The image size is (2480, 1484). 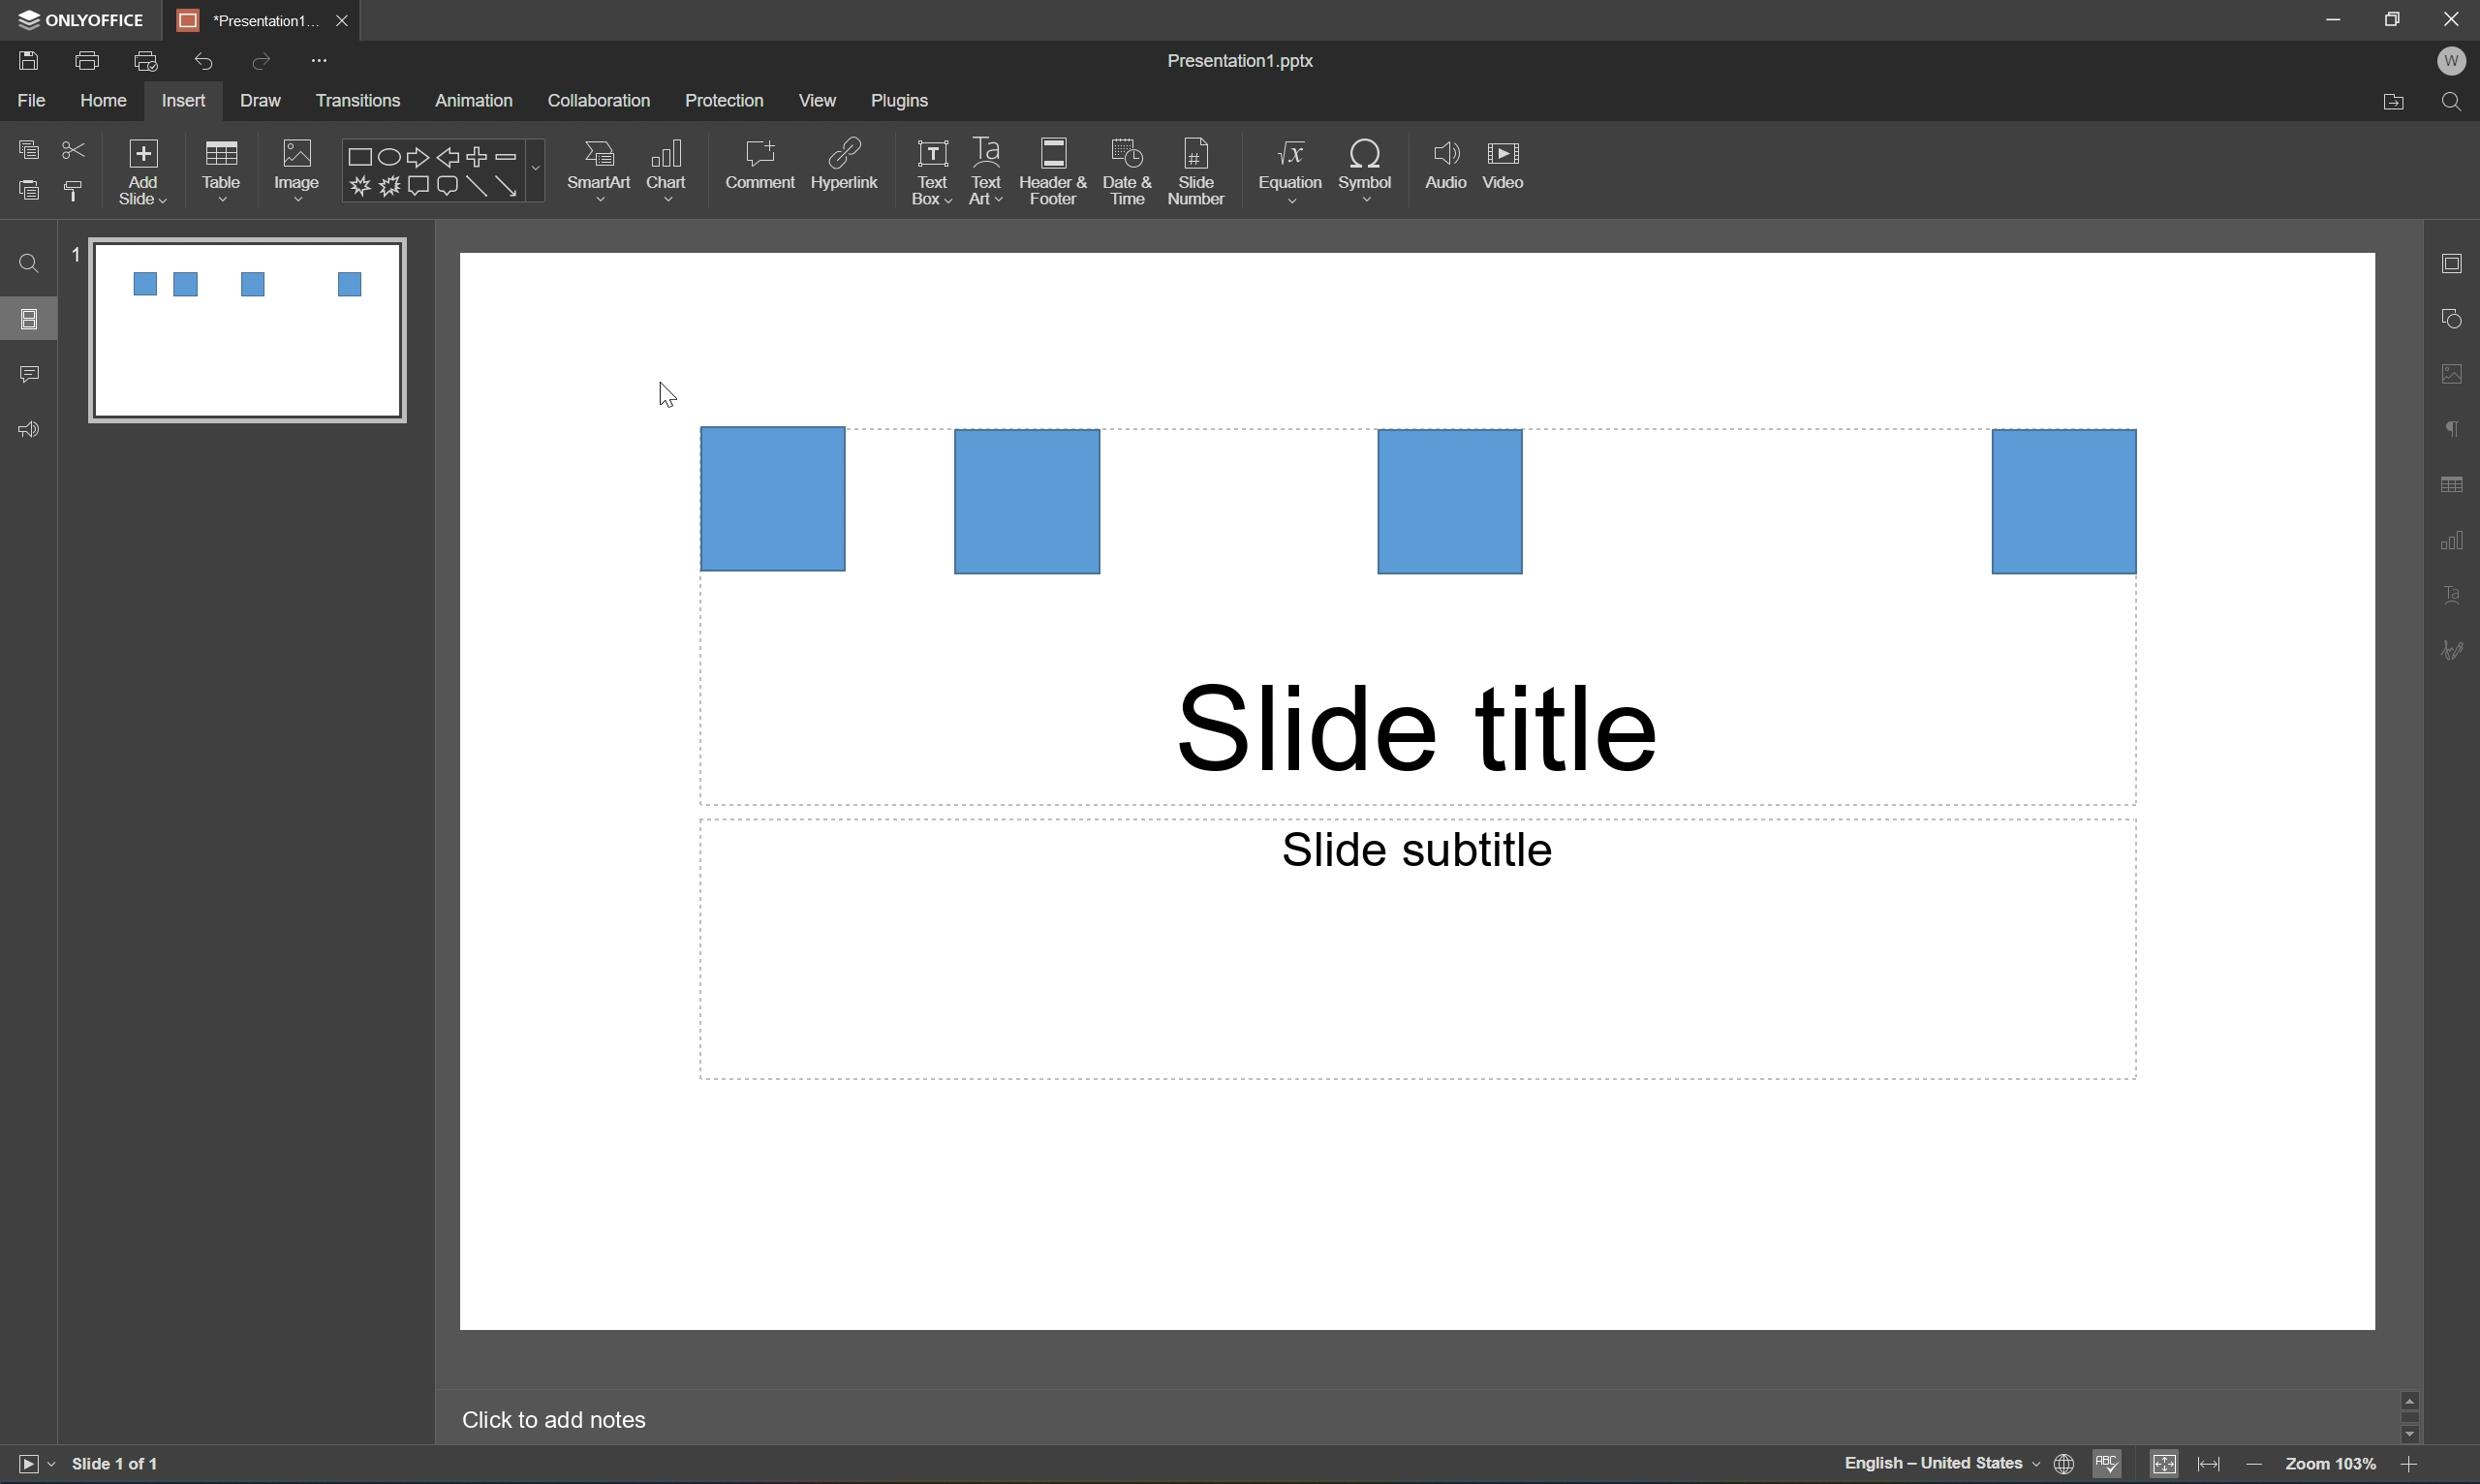 I want to click on slide subtitle, so click(x=1415, y=848).